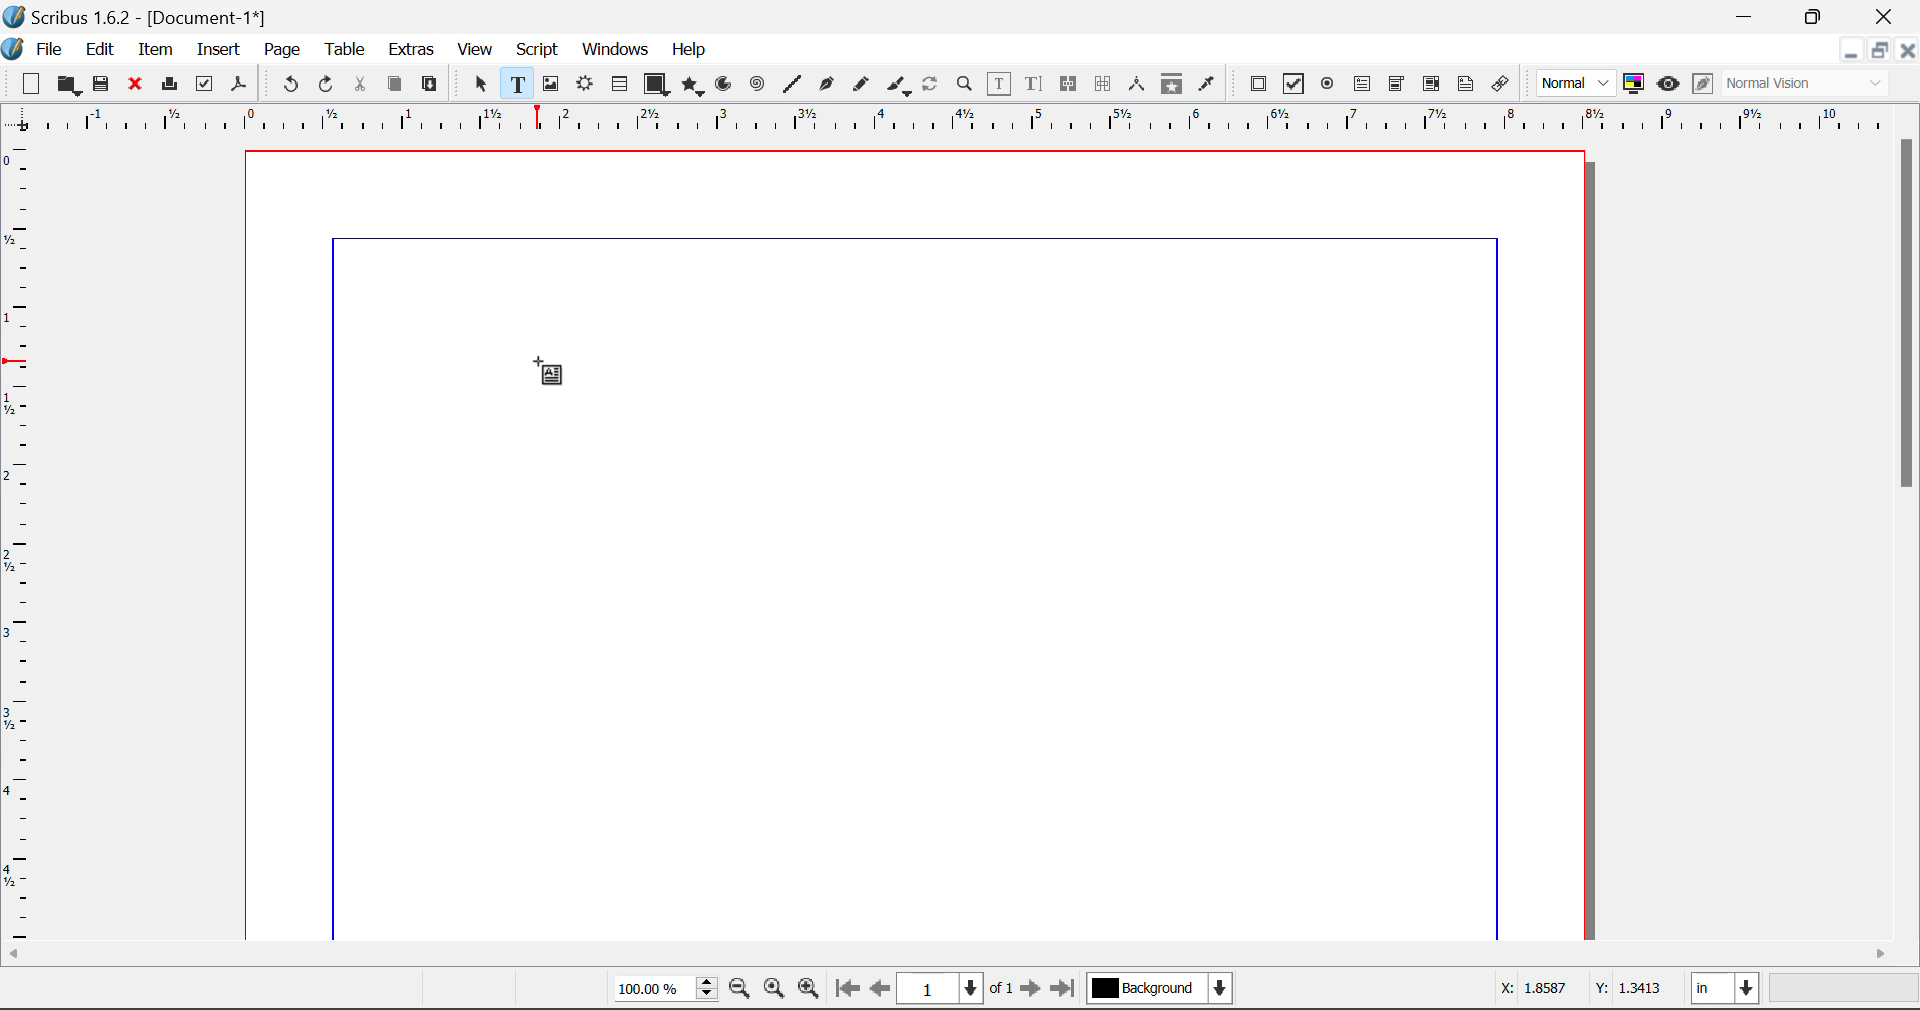 The height and width of the screenshot is (1010, 1920). Describe the element at coordinates (1850, 50) in the screenshot. I see `Restore Down` at that location.